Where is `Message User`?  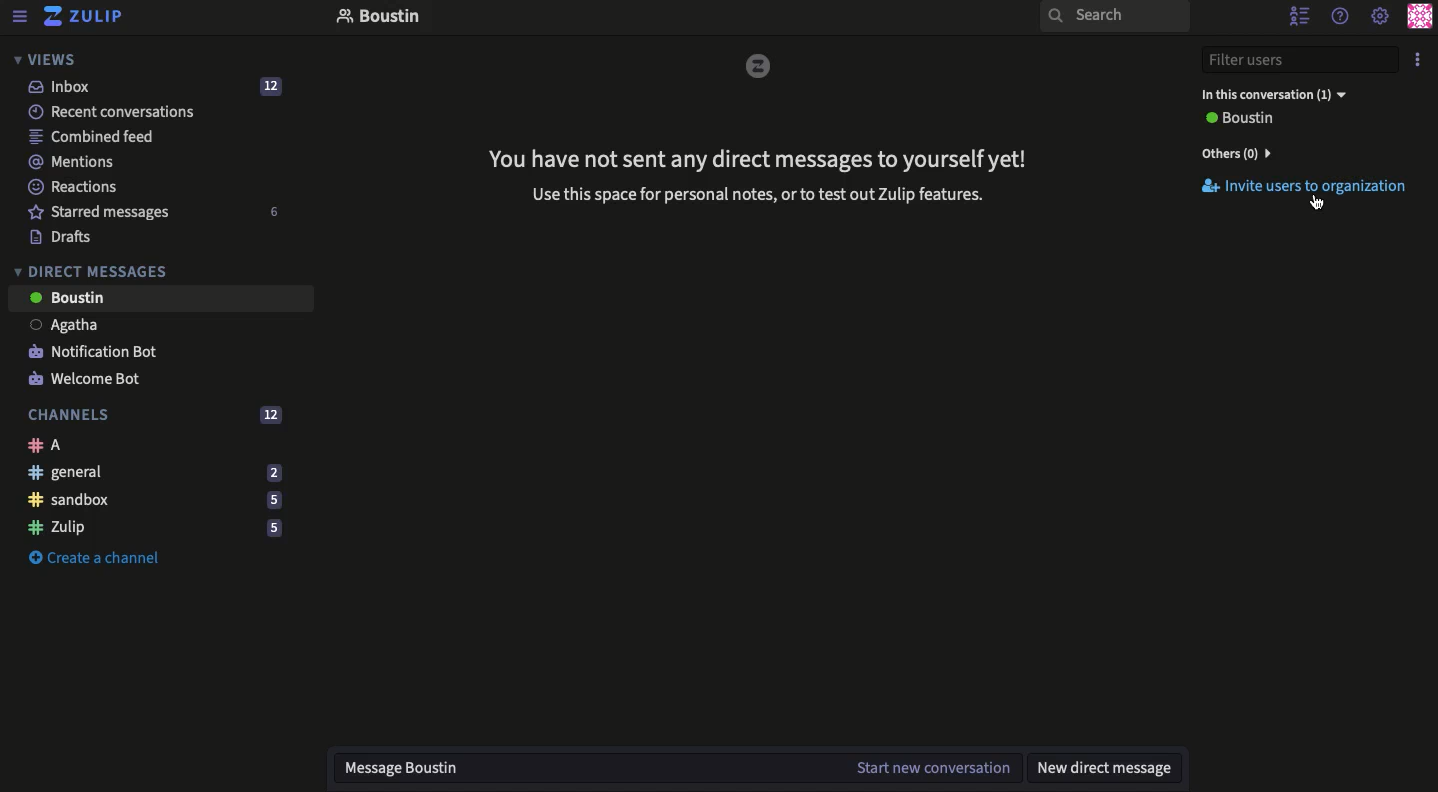 Message User is located at coordinates (665, 766).